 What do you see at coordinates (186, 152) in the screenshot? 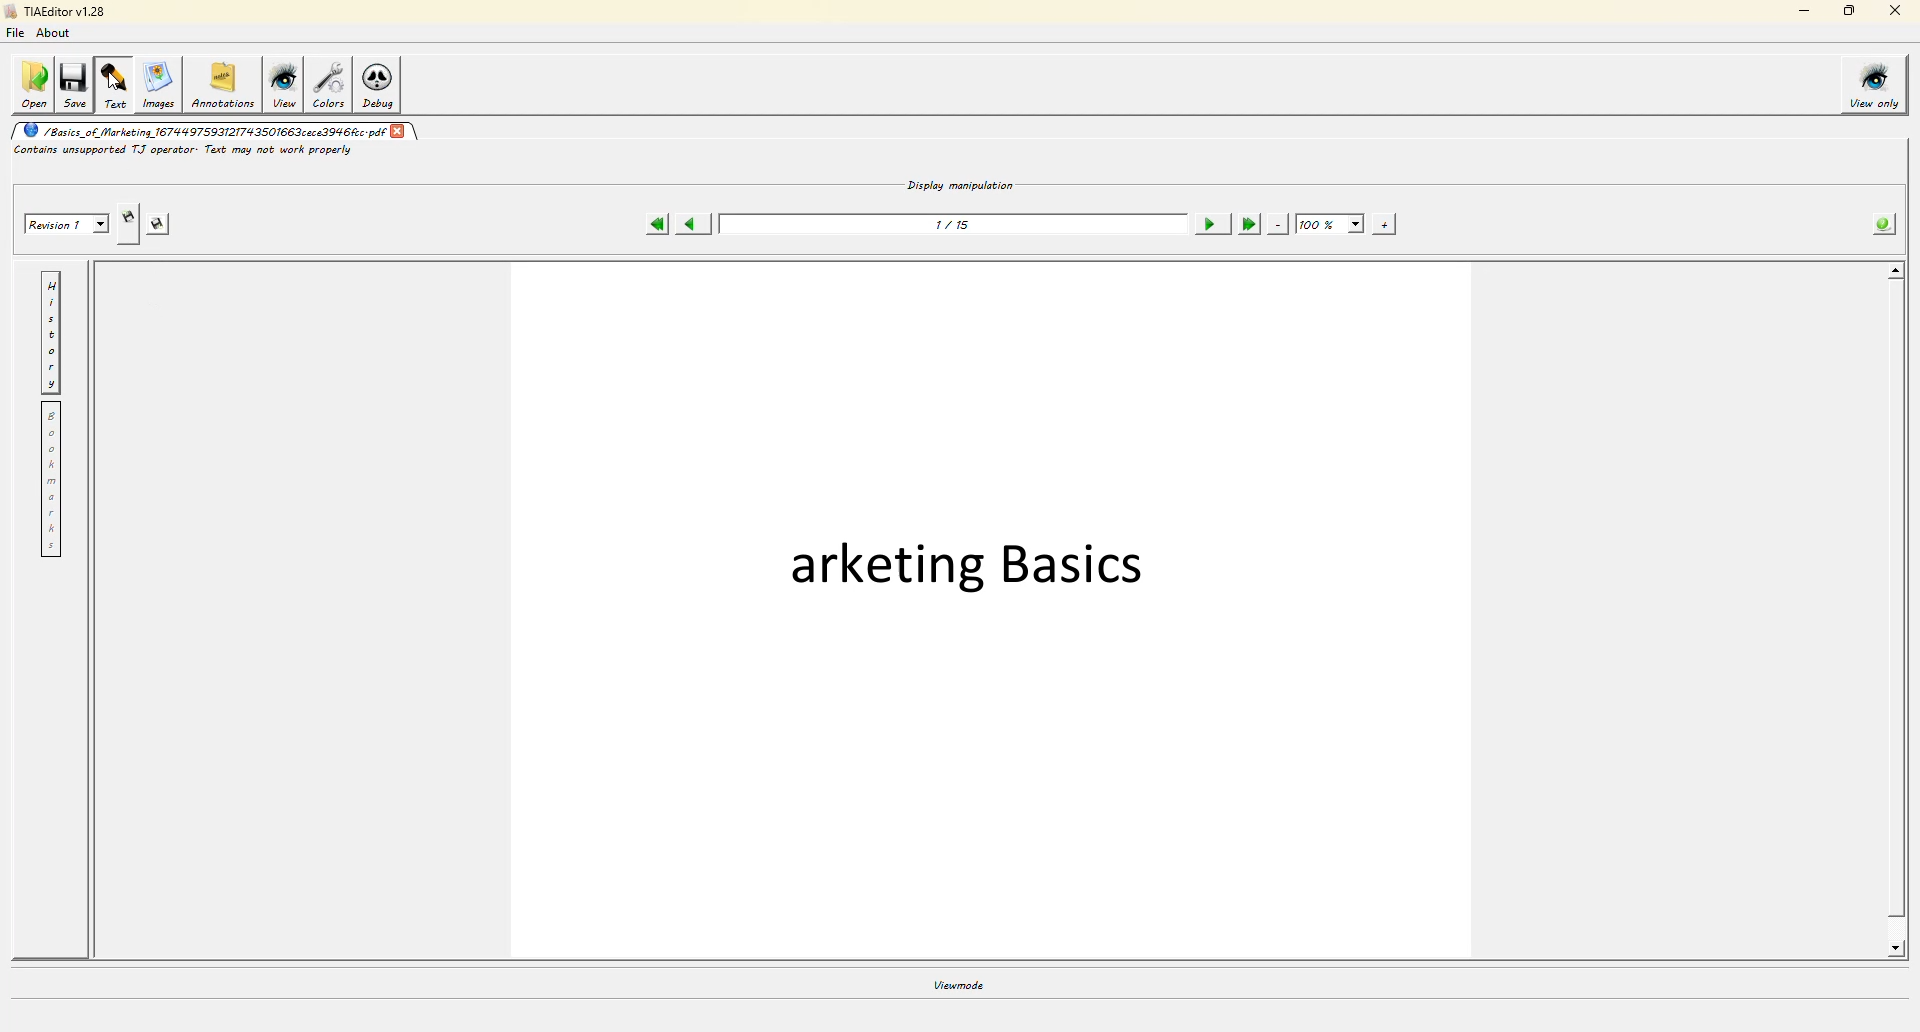
I see `contains unsupported TJ operator. text may not work properly` at bounding box center [186, 152].